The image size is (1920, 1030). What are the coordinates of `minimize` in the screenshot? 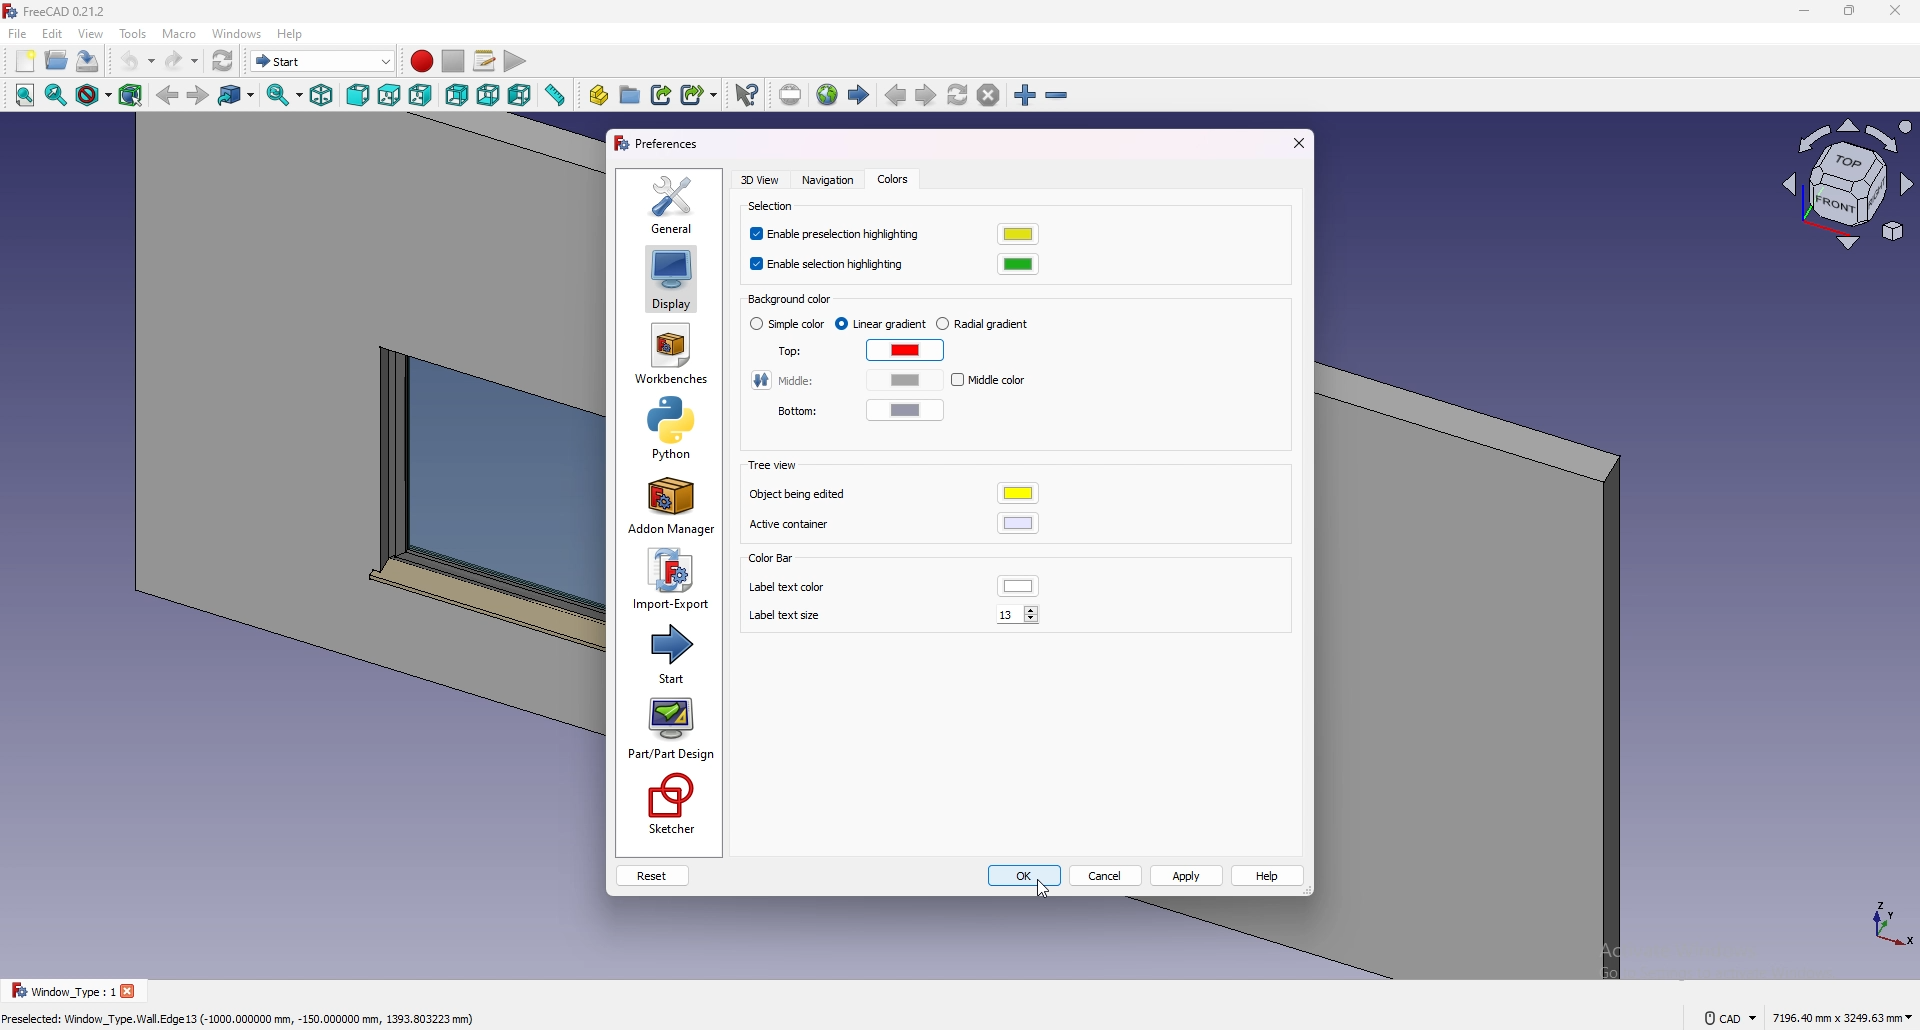 It's located at (1799, 12).